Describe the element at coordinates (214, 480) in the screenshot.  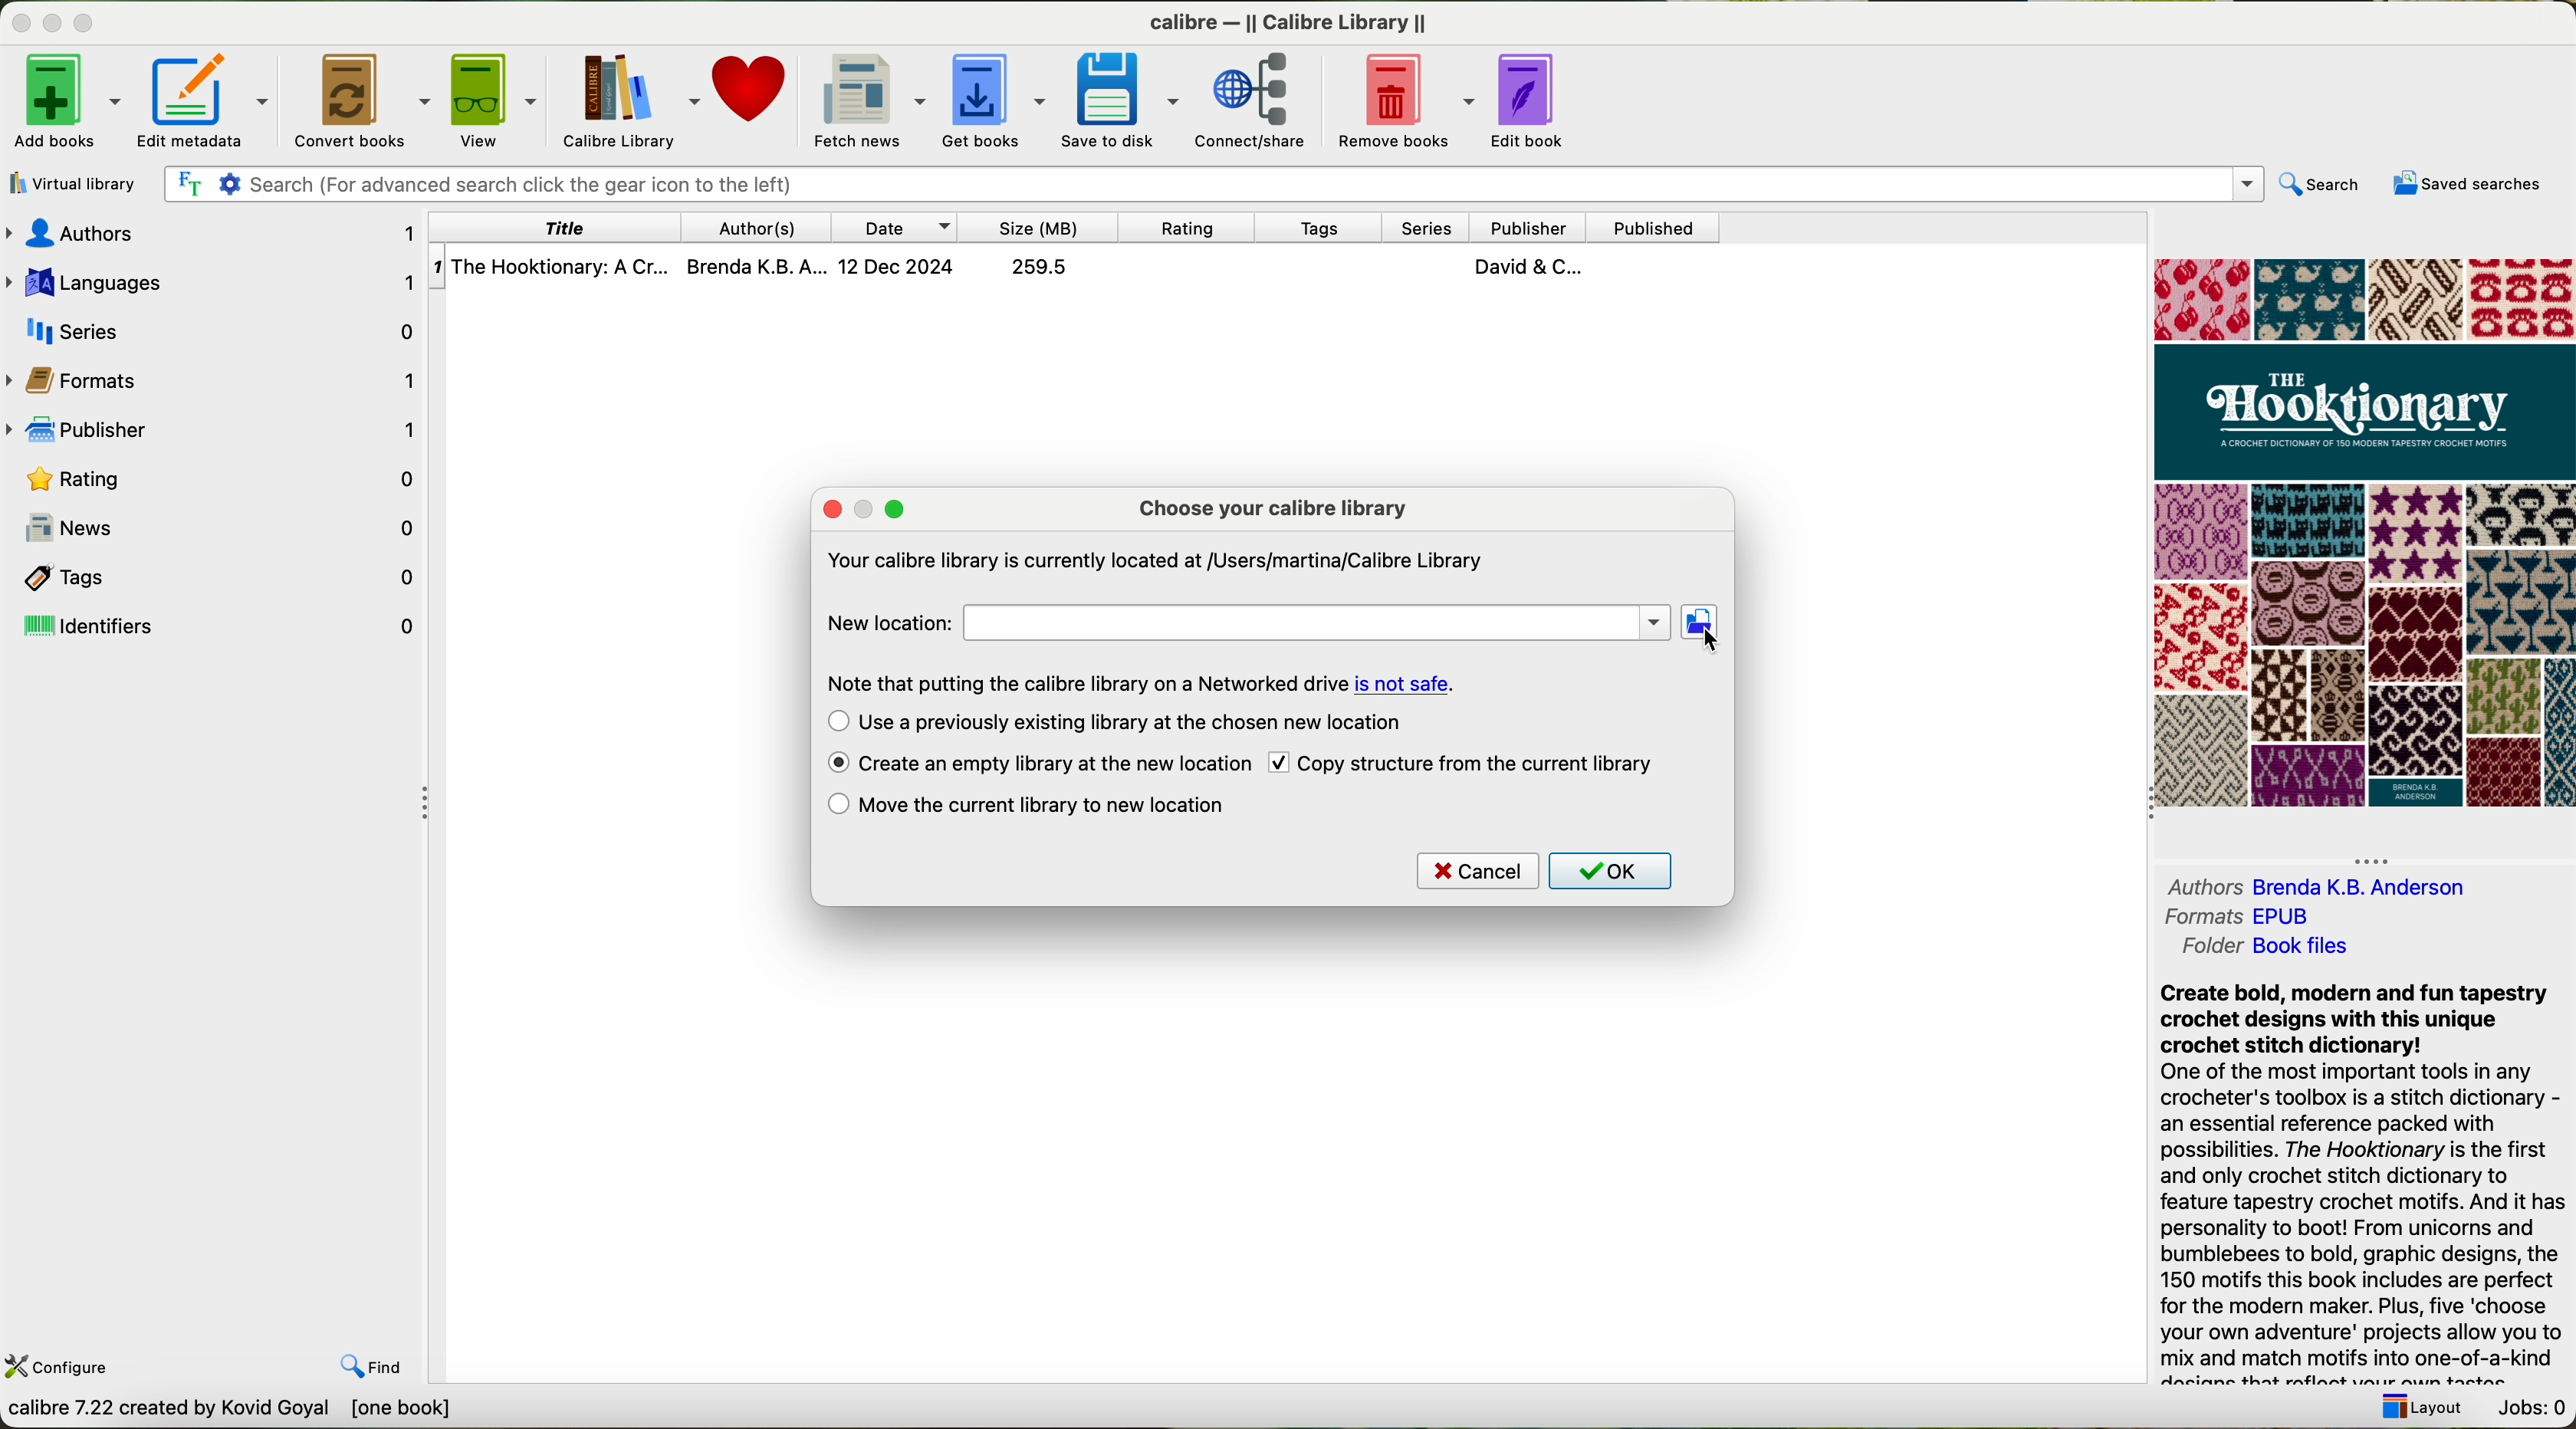
I see `rating` at that location.